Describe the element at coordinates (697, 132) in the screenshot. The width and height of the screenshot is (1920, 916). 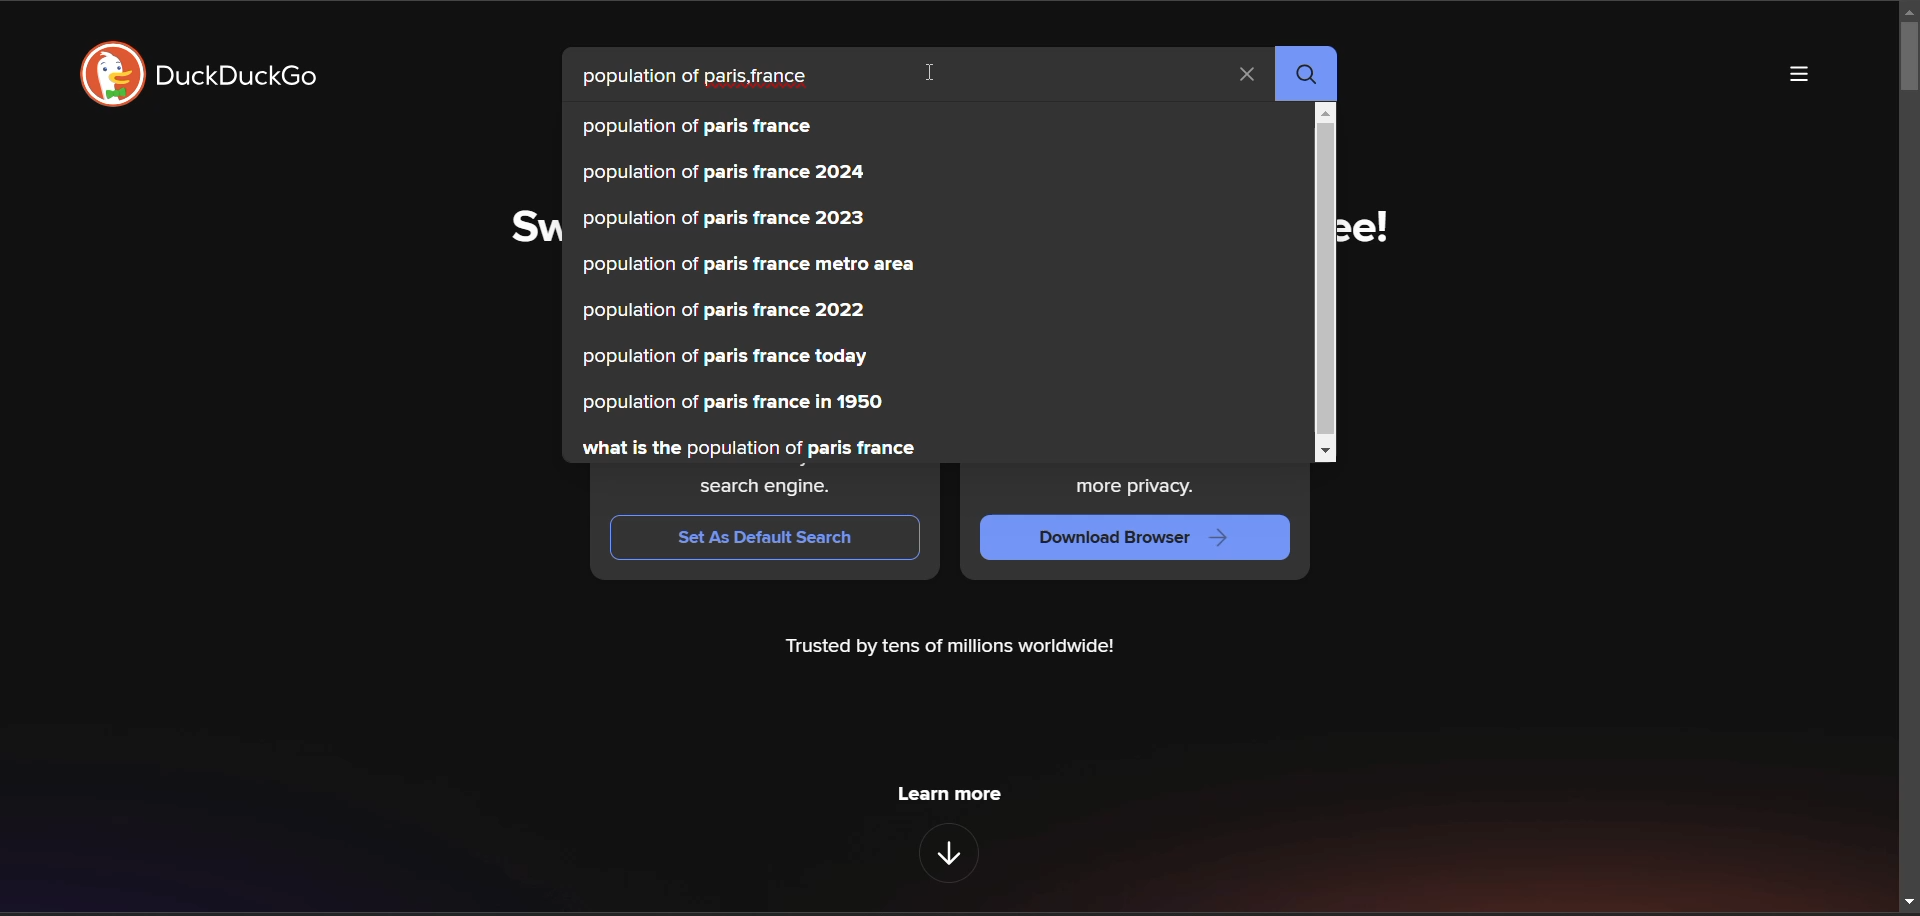
I see `population of paris france` at that location.